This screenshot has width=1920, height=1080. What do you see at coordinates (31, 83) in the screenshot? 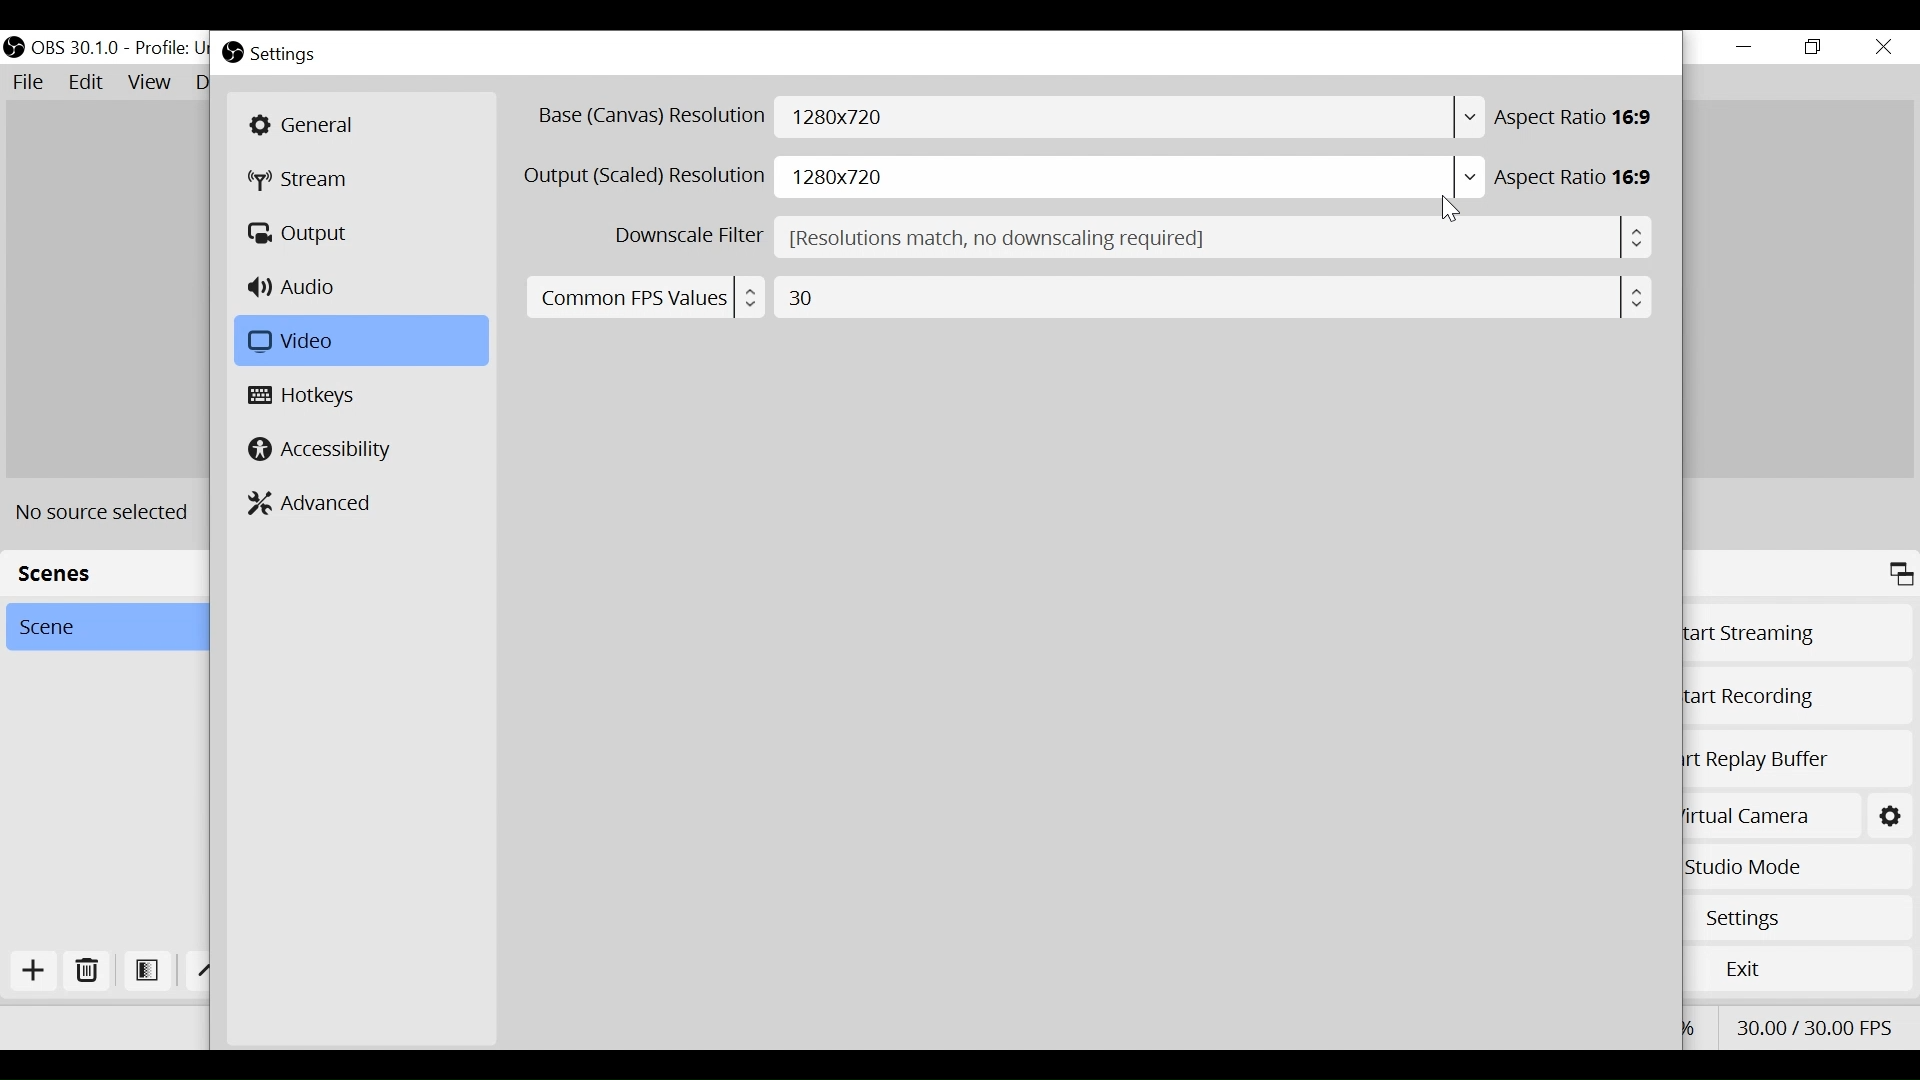
I see `File` at bounding box center [31, 83].